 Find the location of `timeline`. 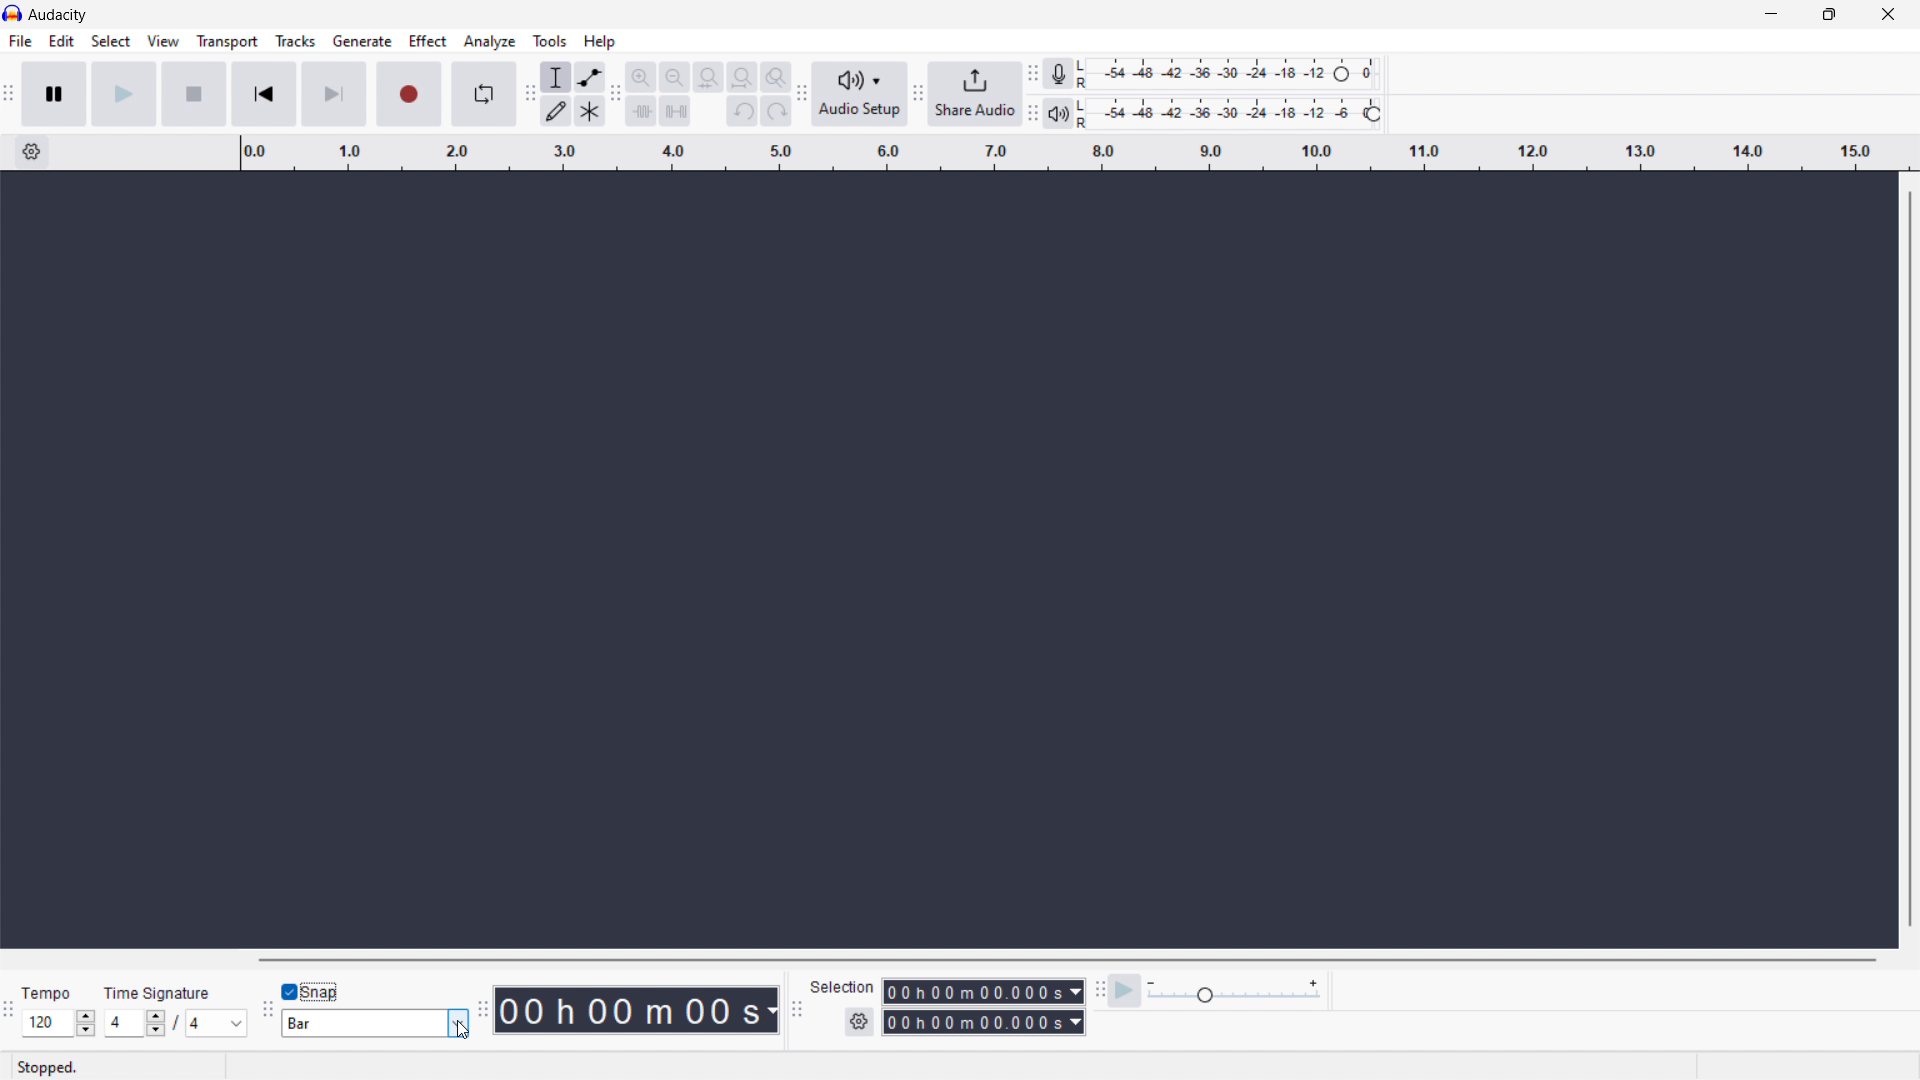

timeline is located at coordinates (1072, 153).